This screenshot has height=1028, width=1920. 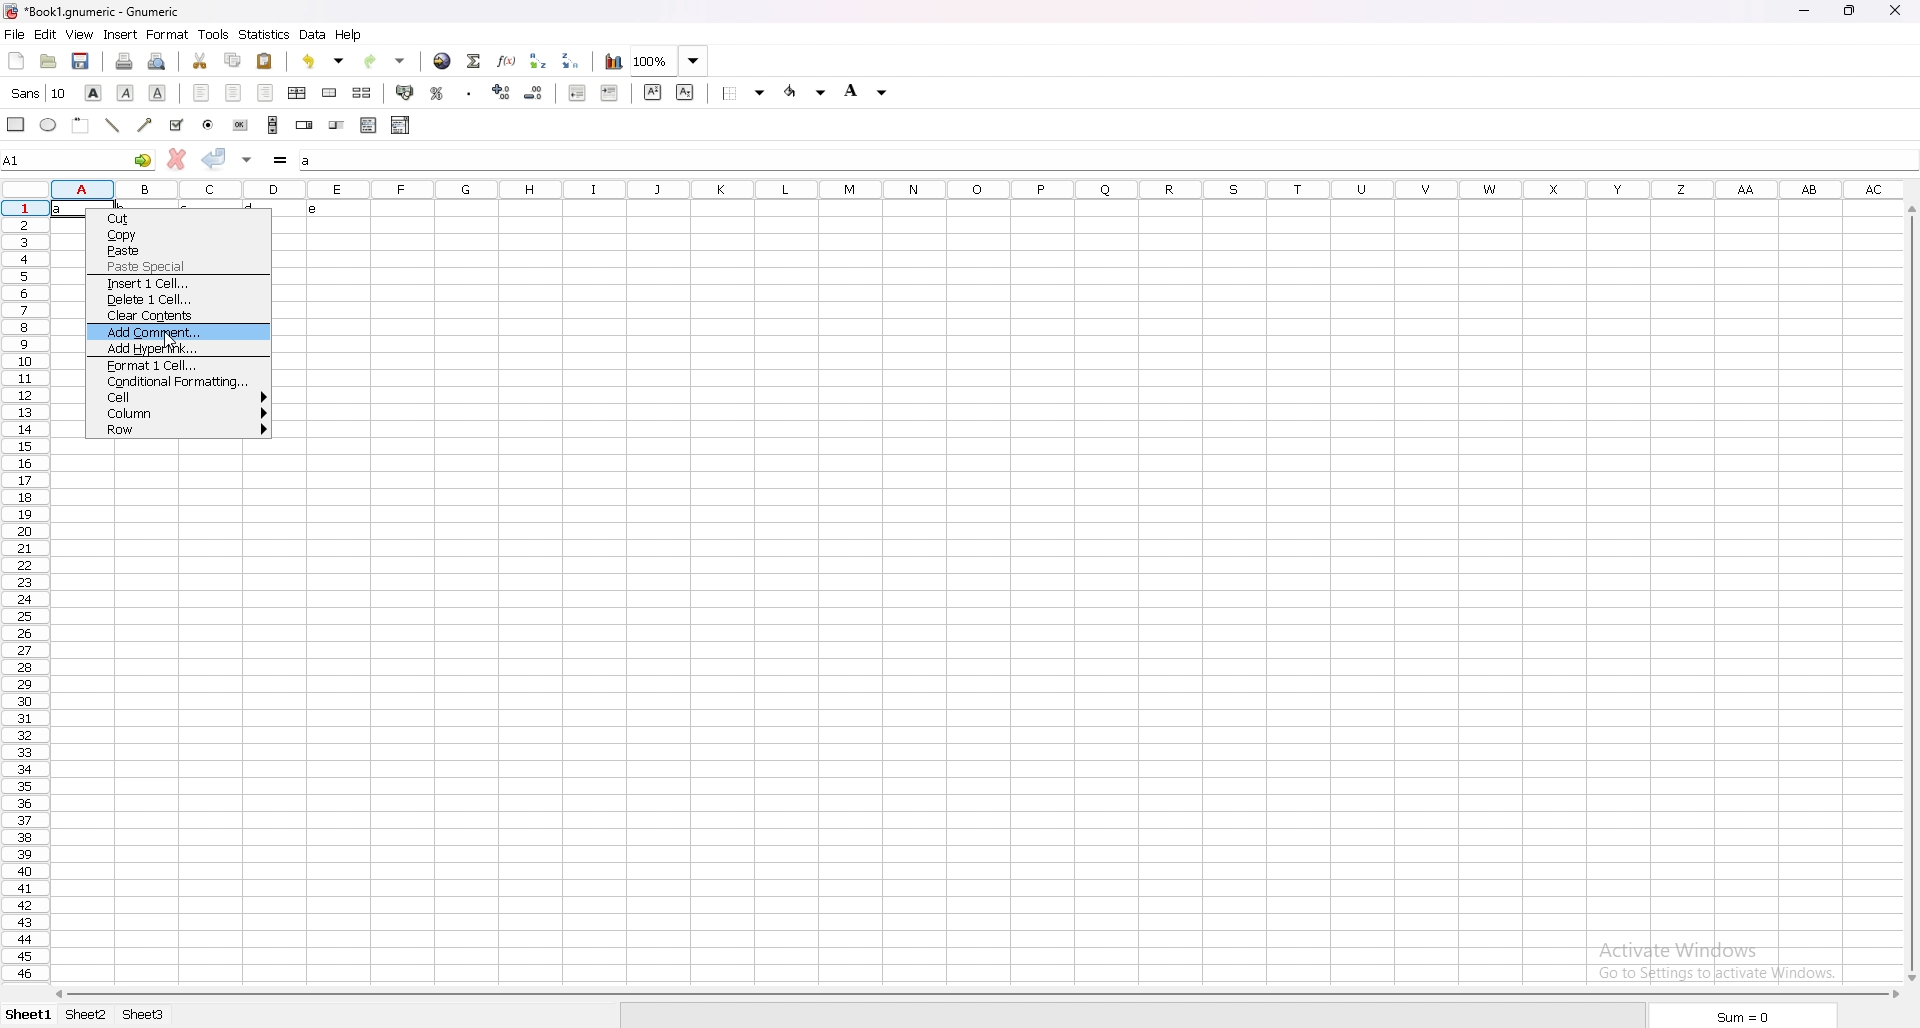 I want to click on function, so click(x=507, y=61).